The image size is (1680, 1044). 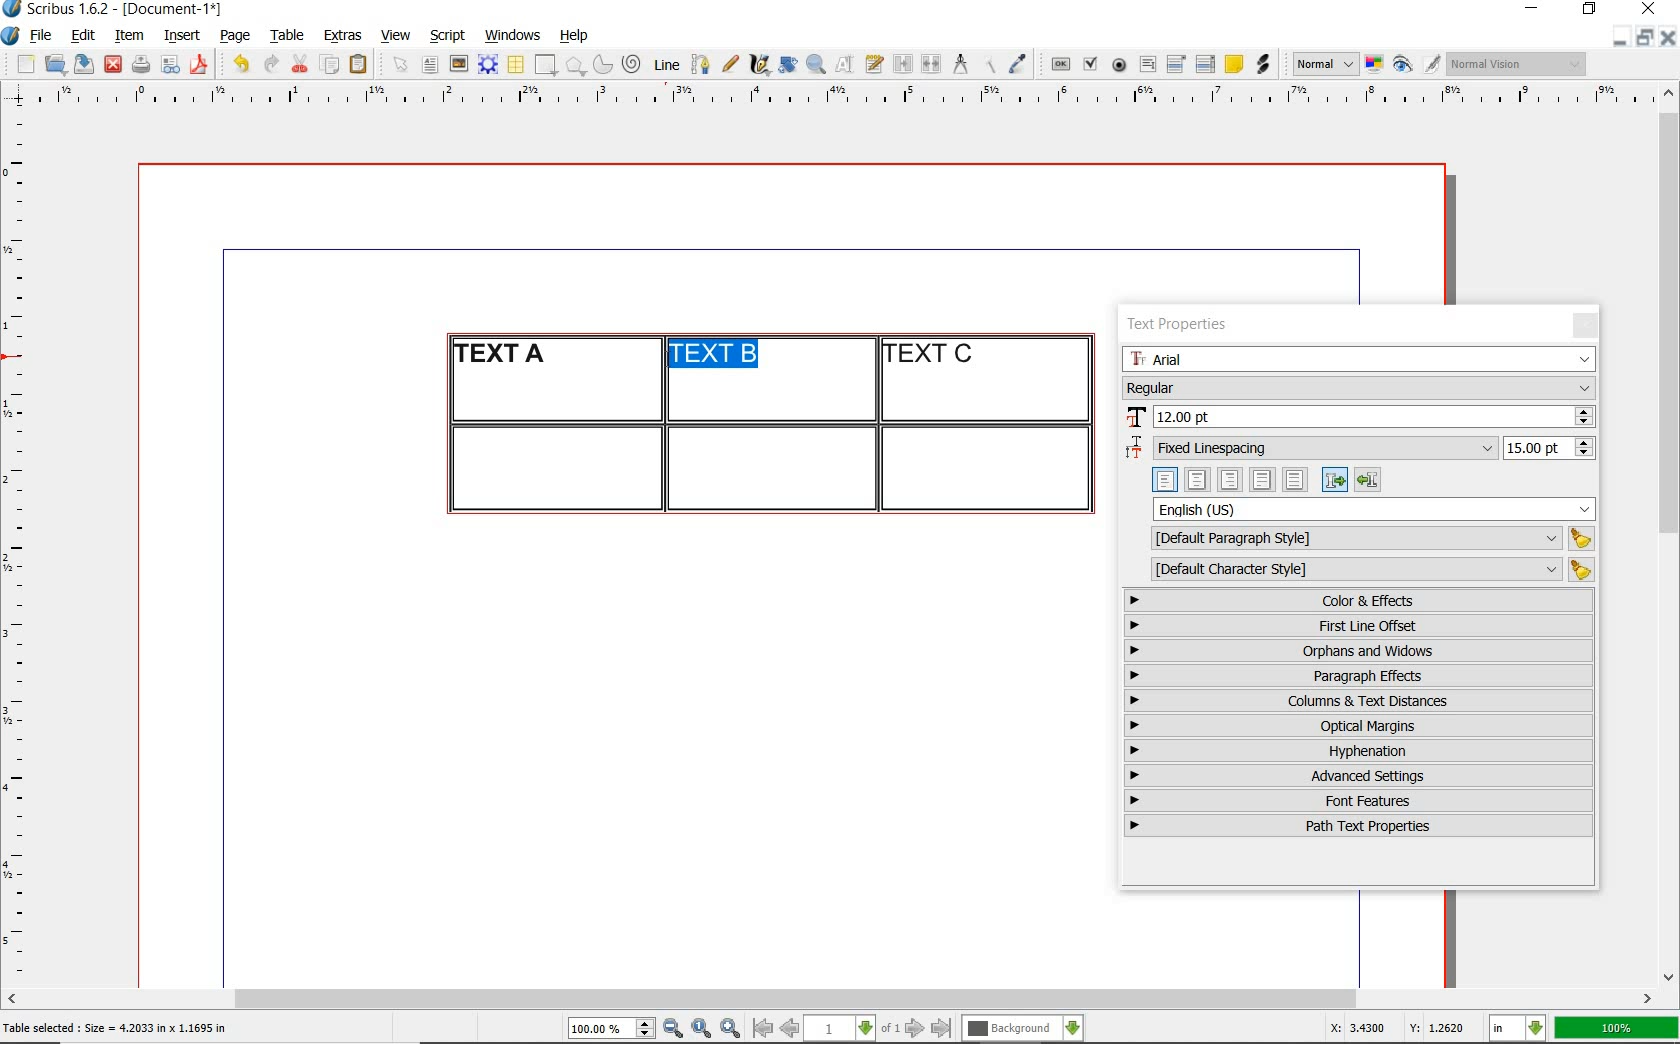 What do you see at coordinates (1359, 359) in the screenshot?
I see `font family` at bounding box center [1359, 359].